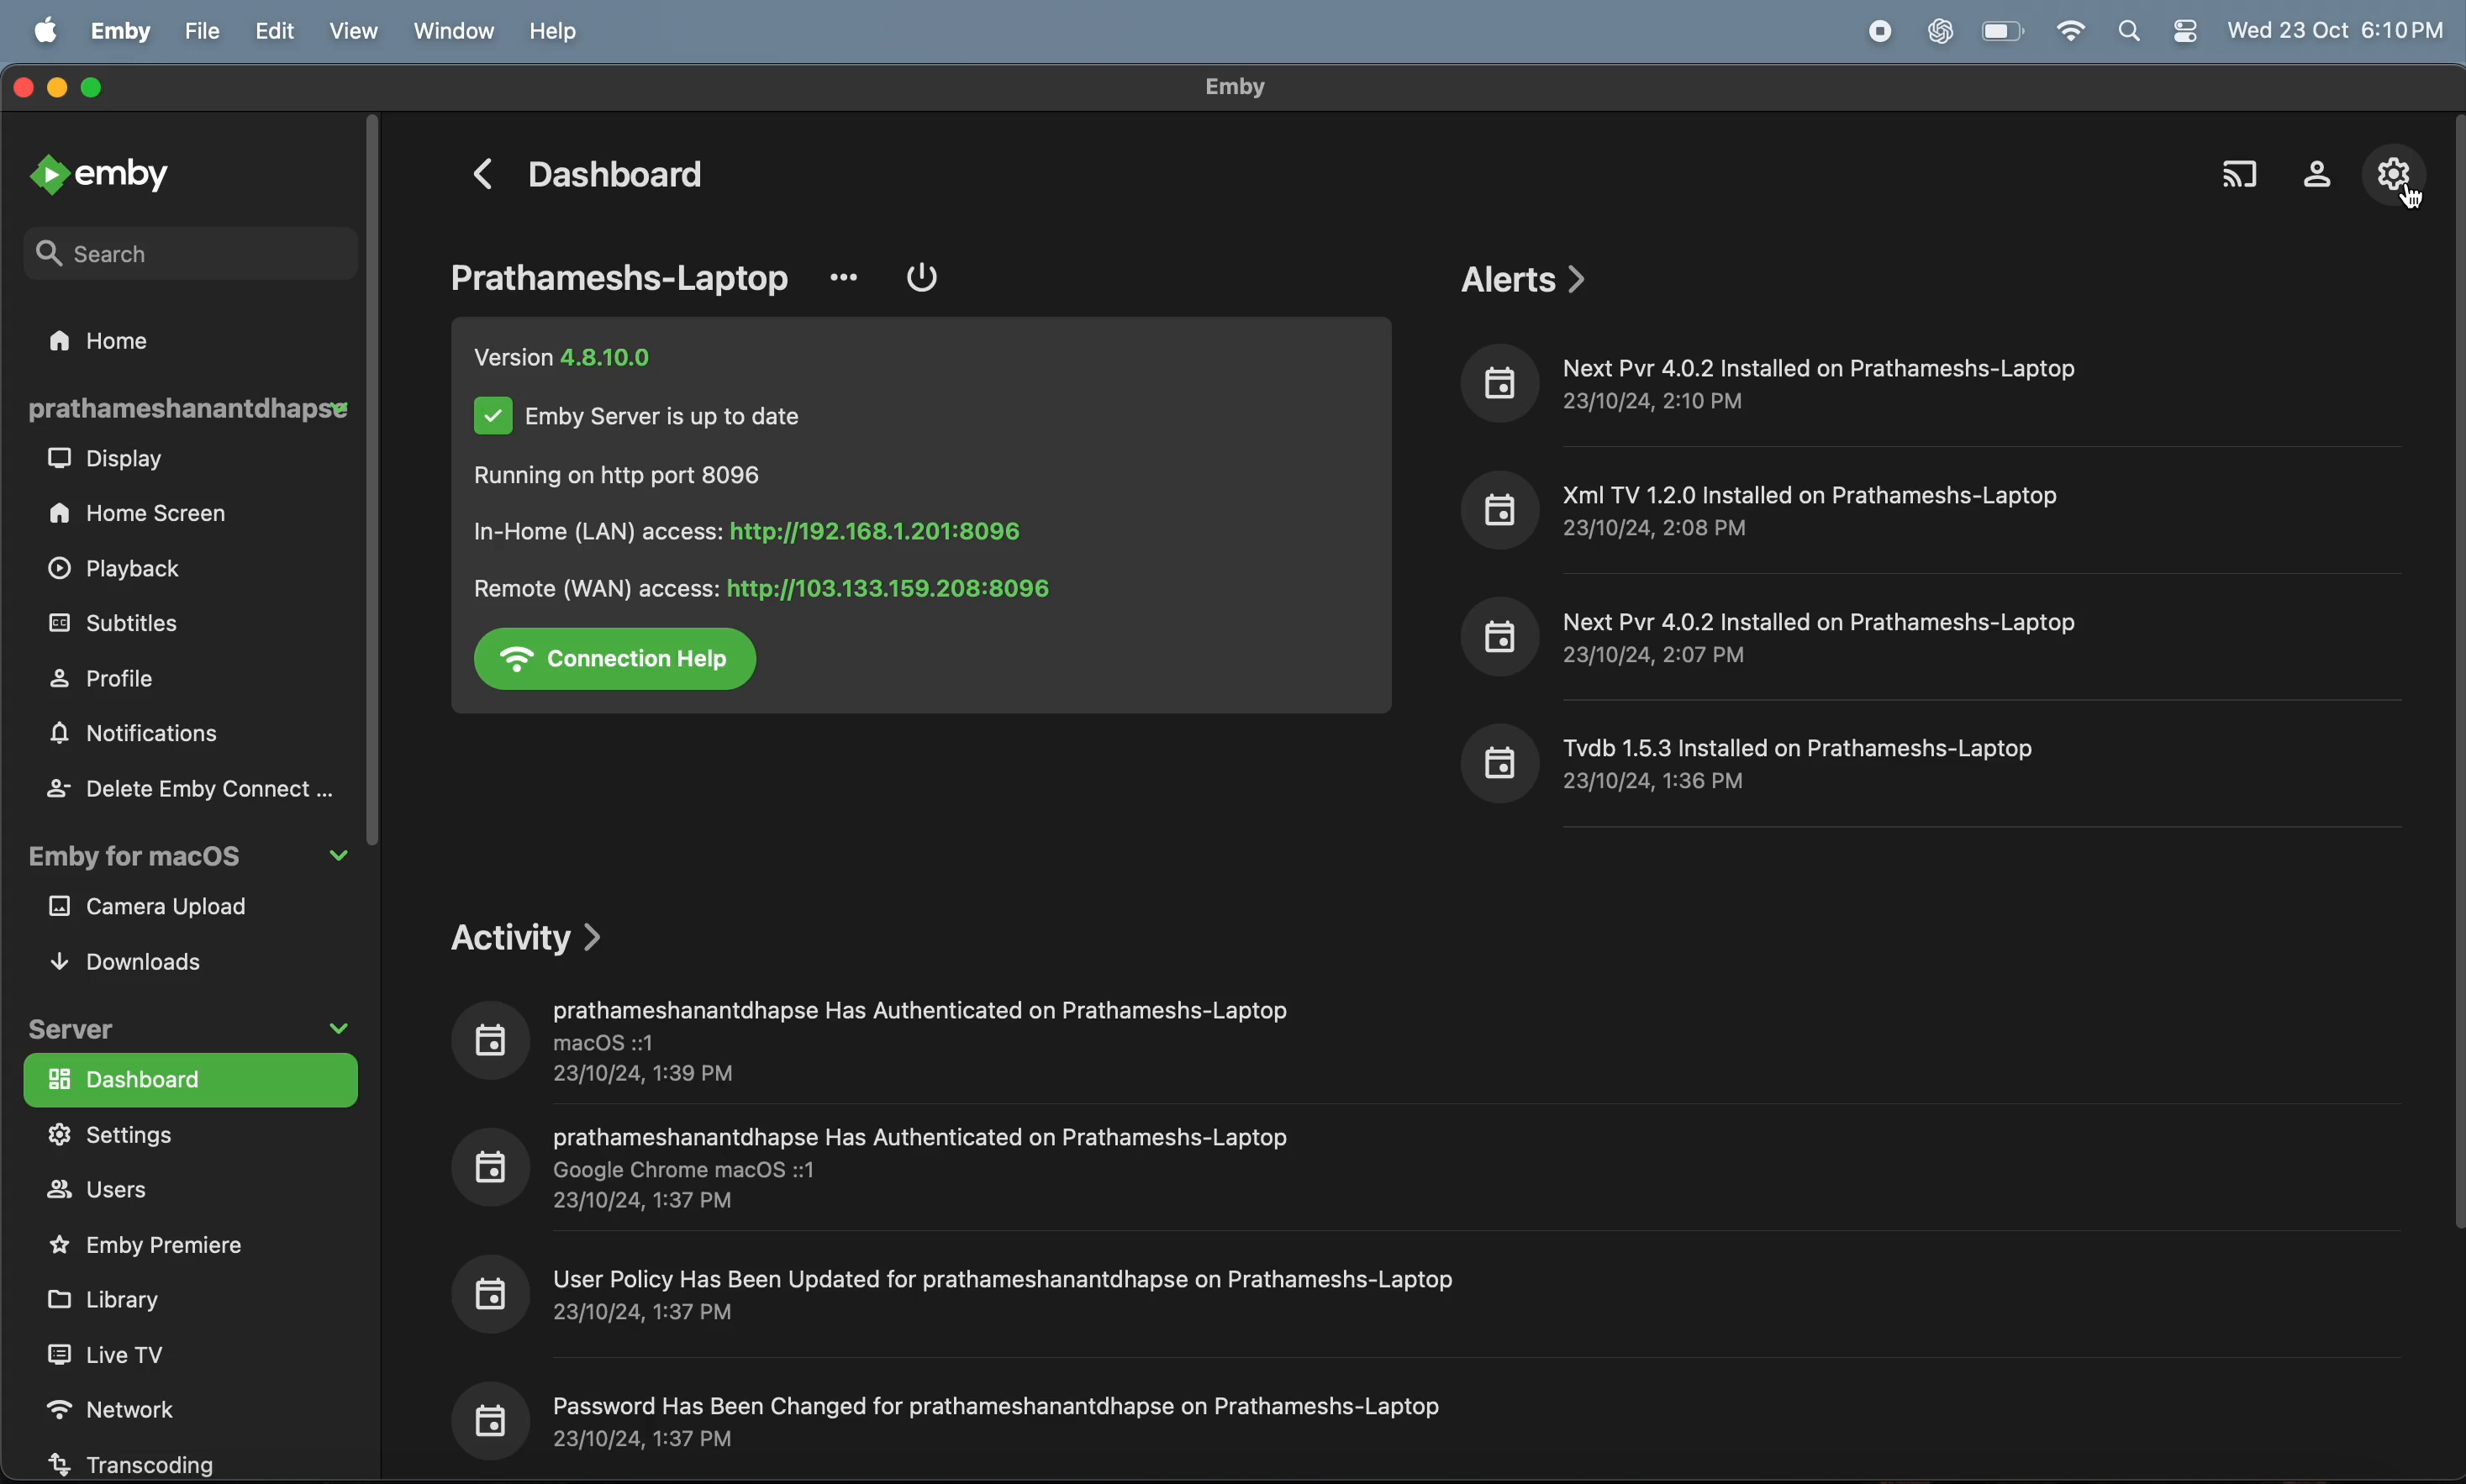  I want to click on network, so click(130, 1414).